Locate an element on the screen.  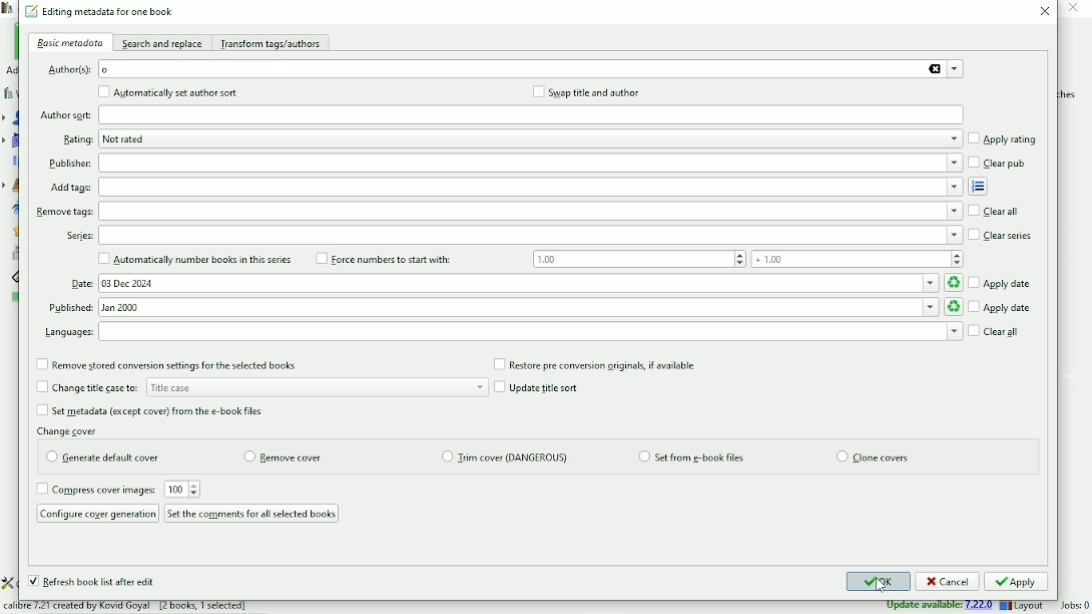
Rating options is located at coordinates (527, 139).